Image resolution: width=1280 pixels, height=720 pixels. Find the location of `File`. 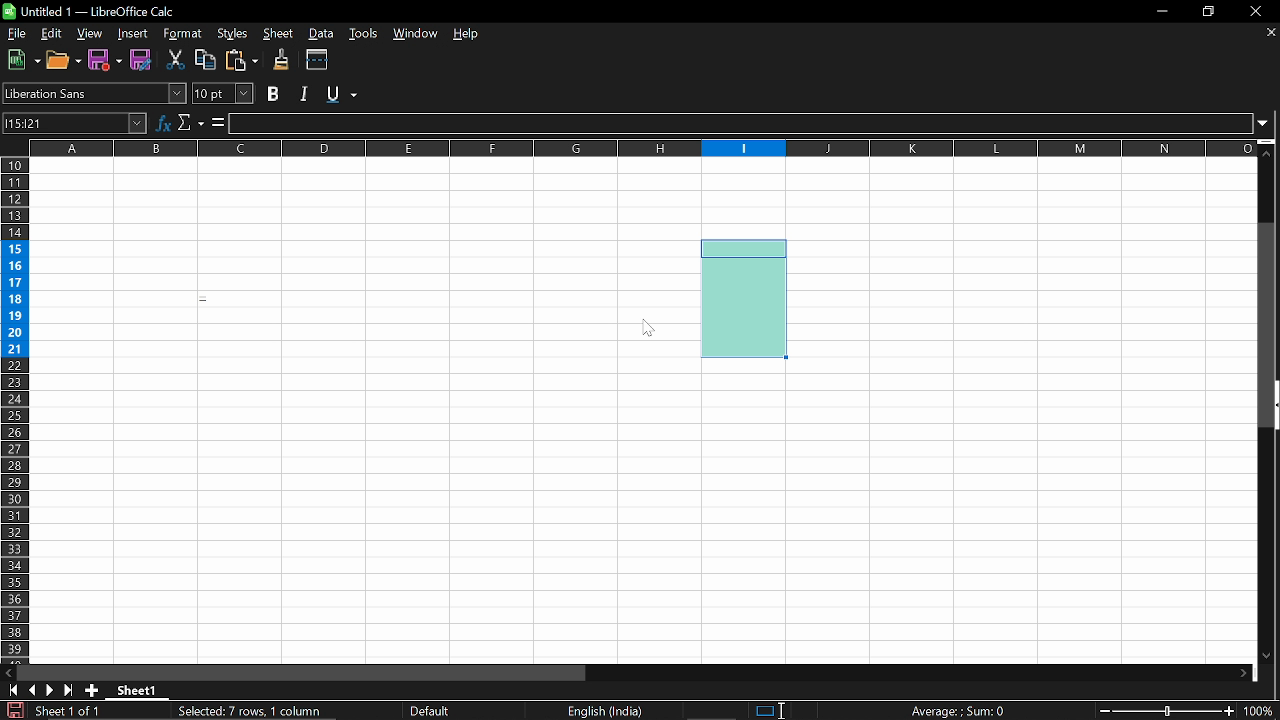

File is located at coordinates (15, 34).